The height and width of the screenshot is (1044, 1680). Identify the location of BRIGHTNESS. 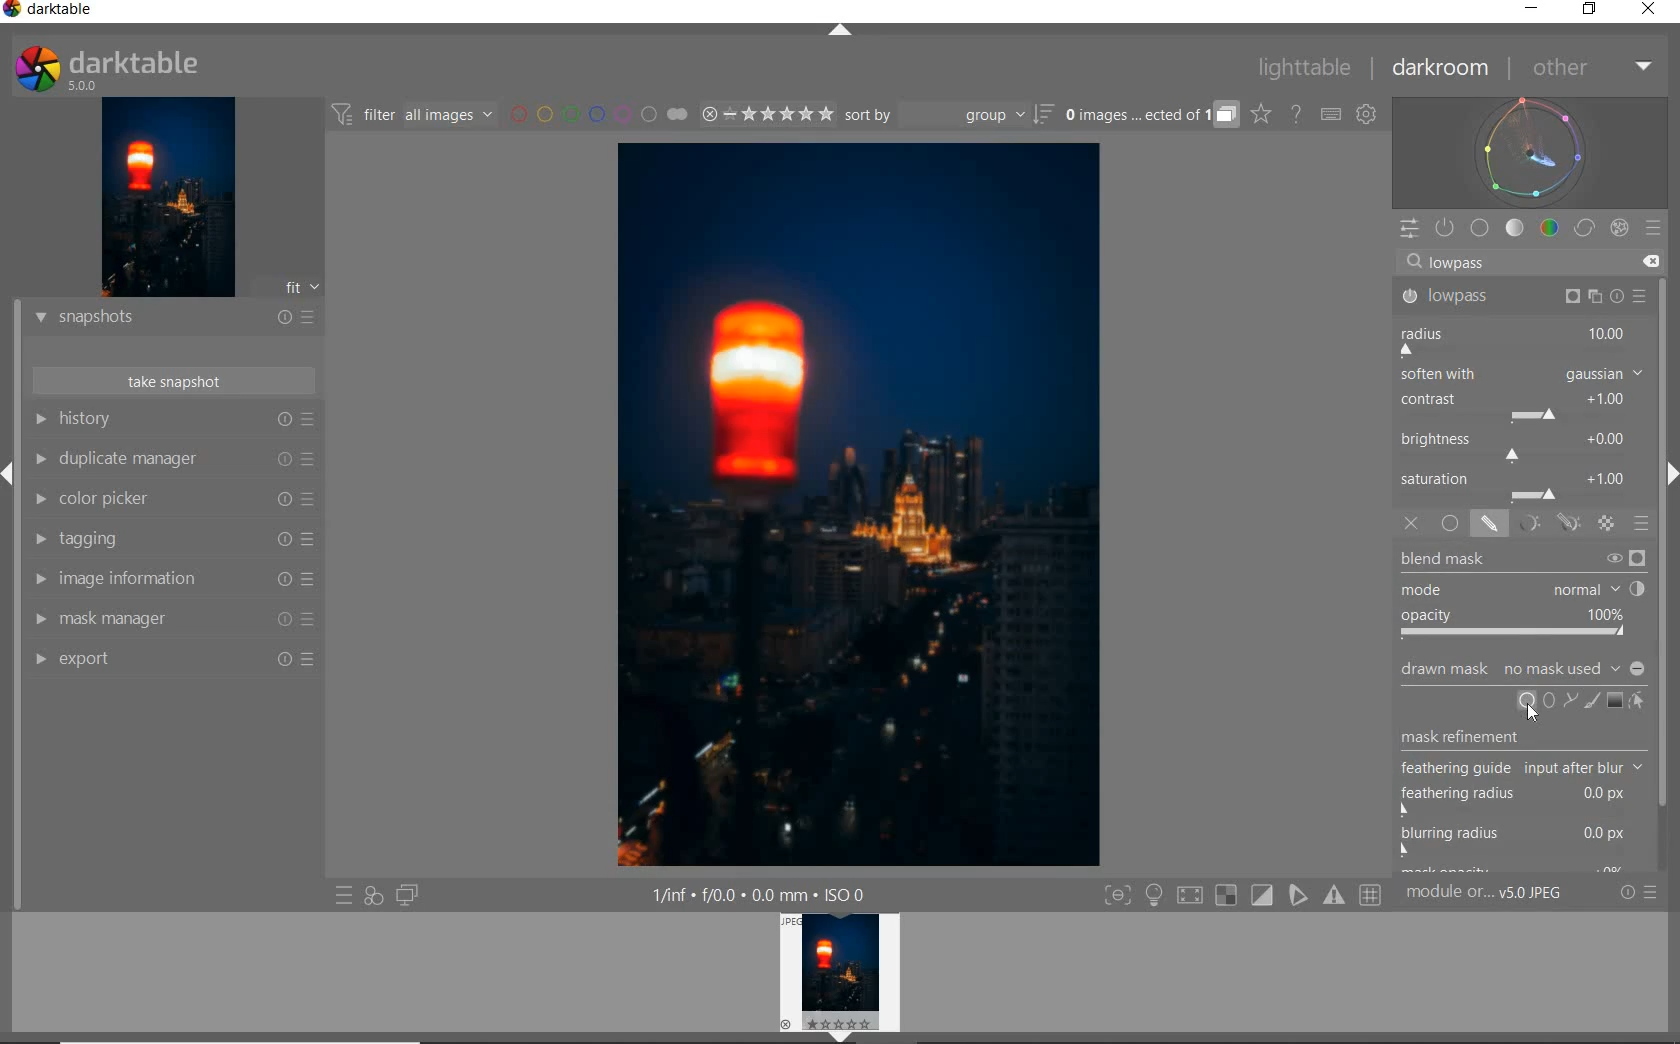
(1521, 445).